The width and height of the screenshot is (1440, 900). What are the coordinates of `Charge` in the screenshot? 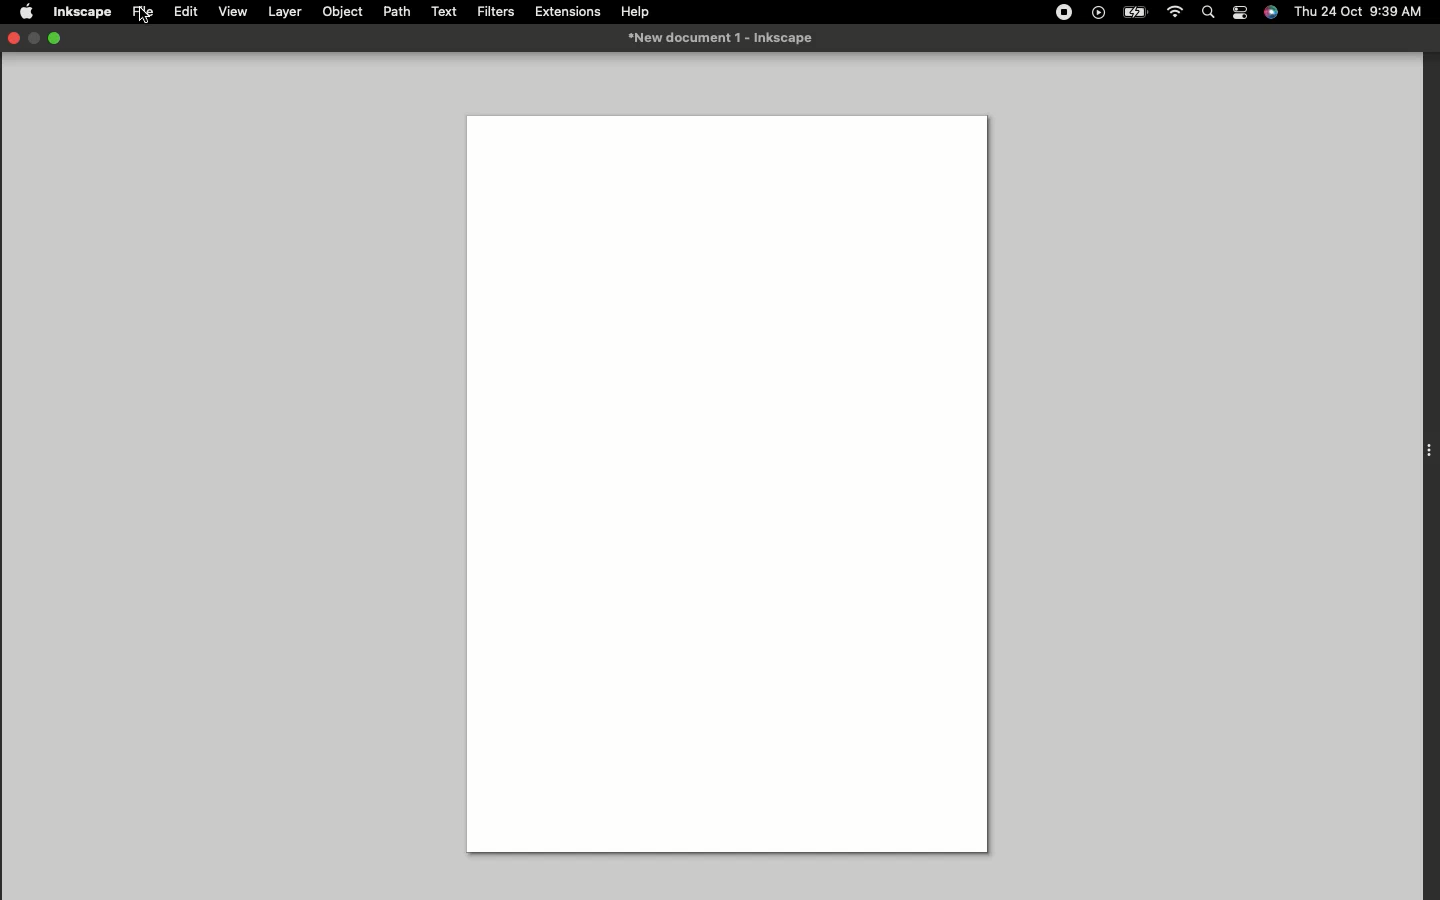 It's located at (1136, 14).